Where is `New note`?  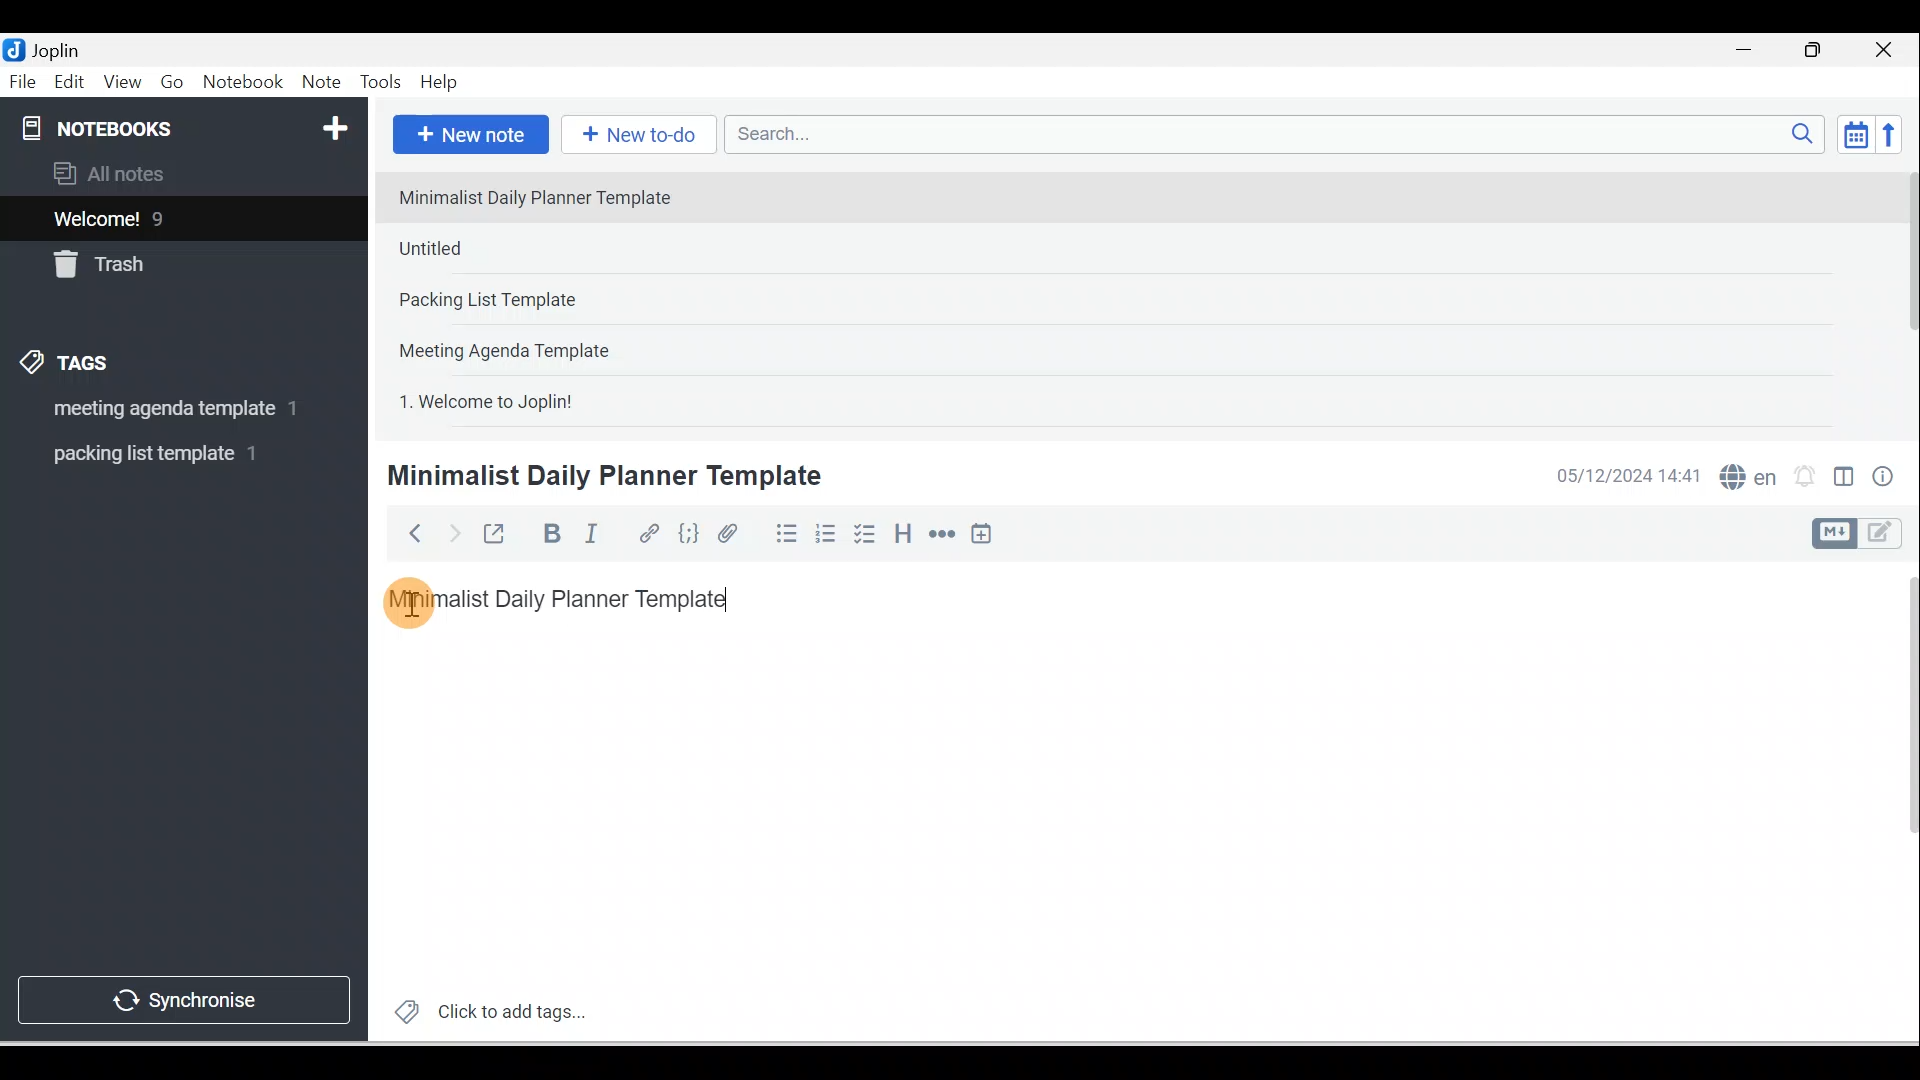
New note is located at coordinates (467, 136).